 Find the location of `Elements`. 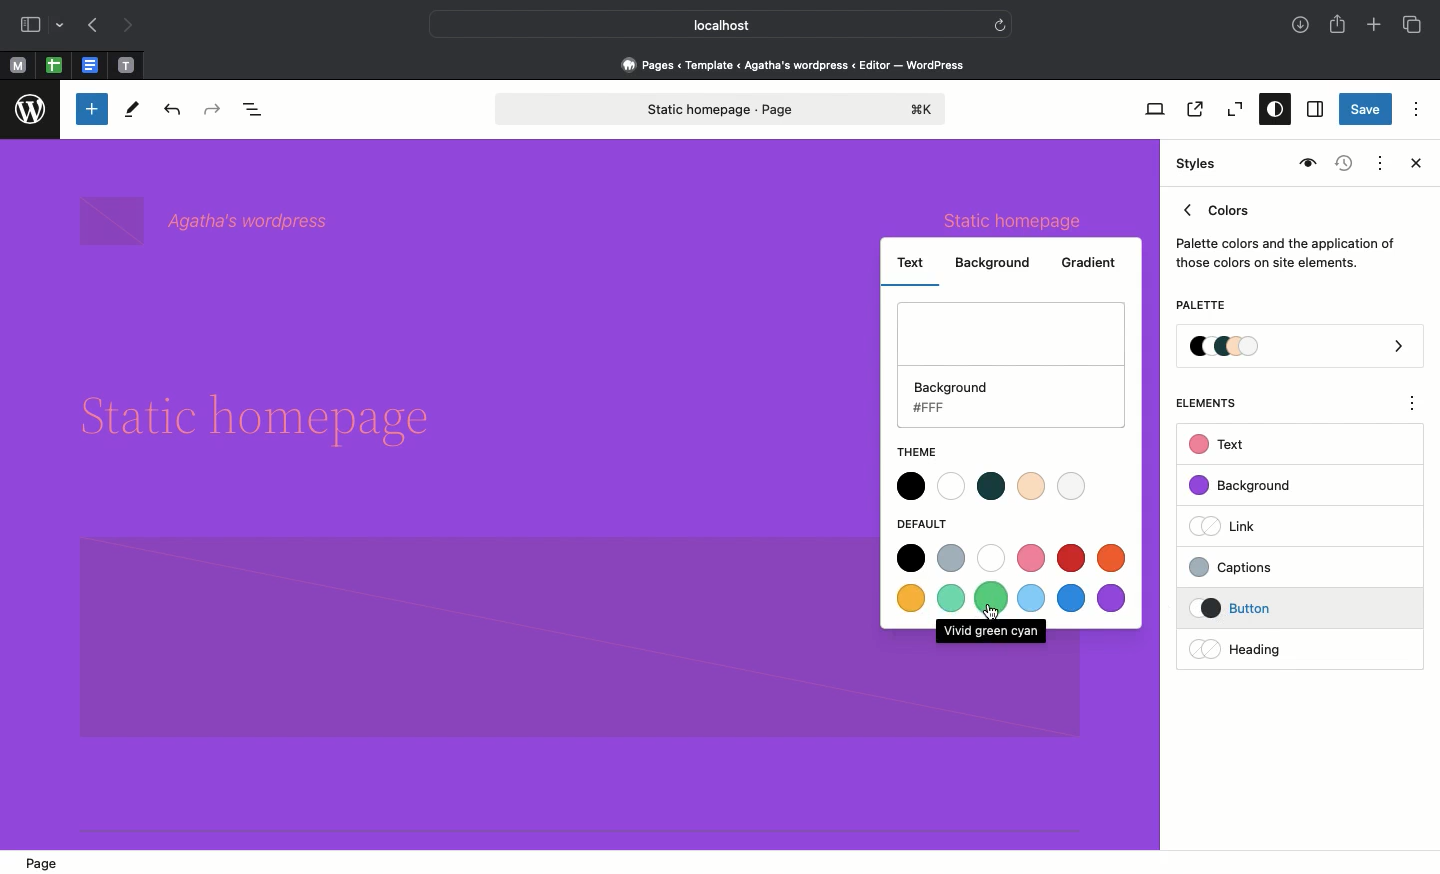

Elements is located at coordinates (1217, 403).